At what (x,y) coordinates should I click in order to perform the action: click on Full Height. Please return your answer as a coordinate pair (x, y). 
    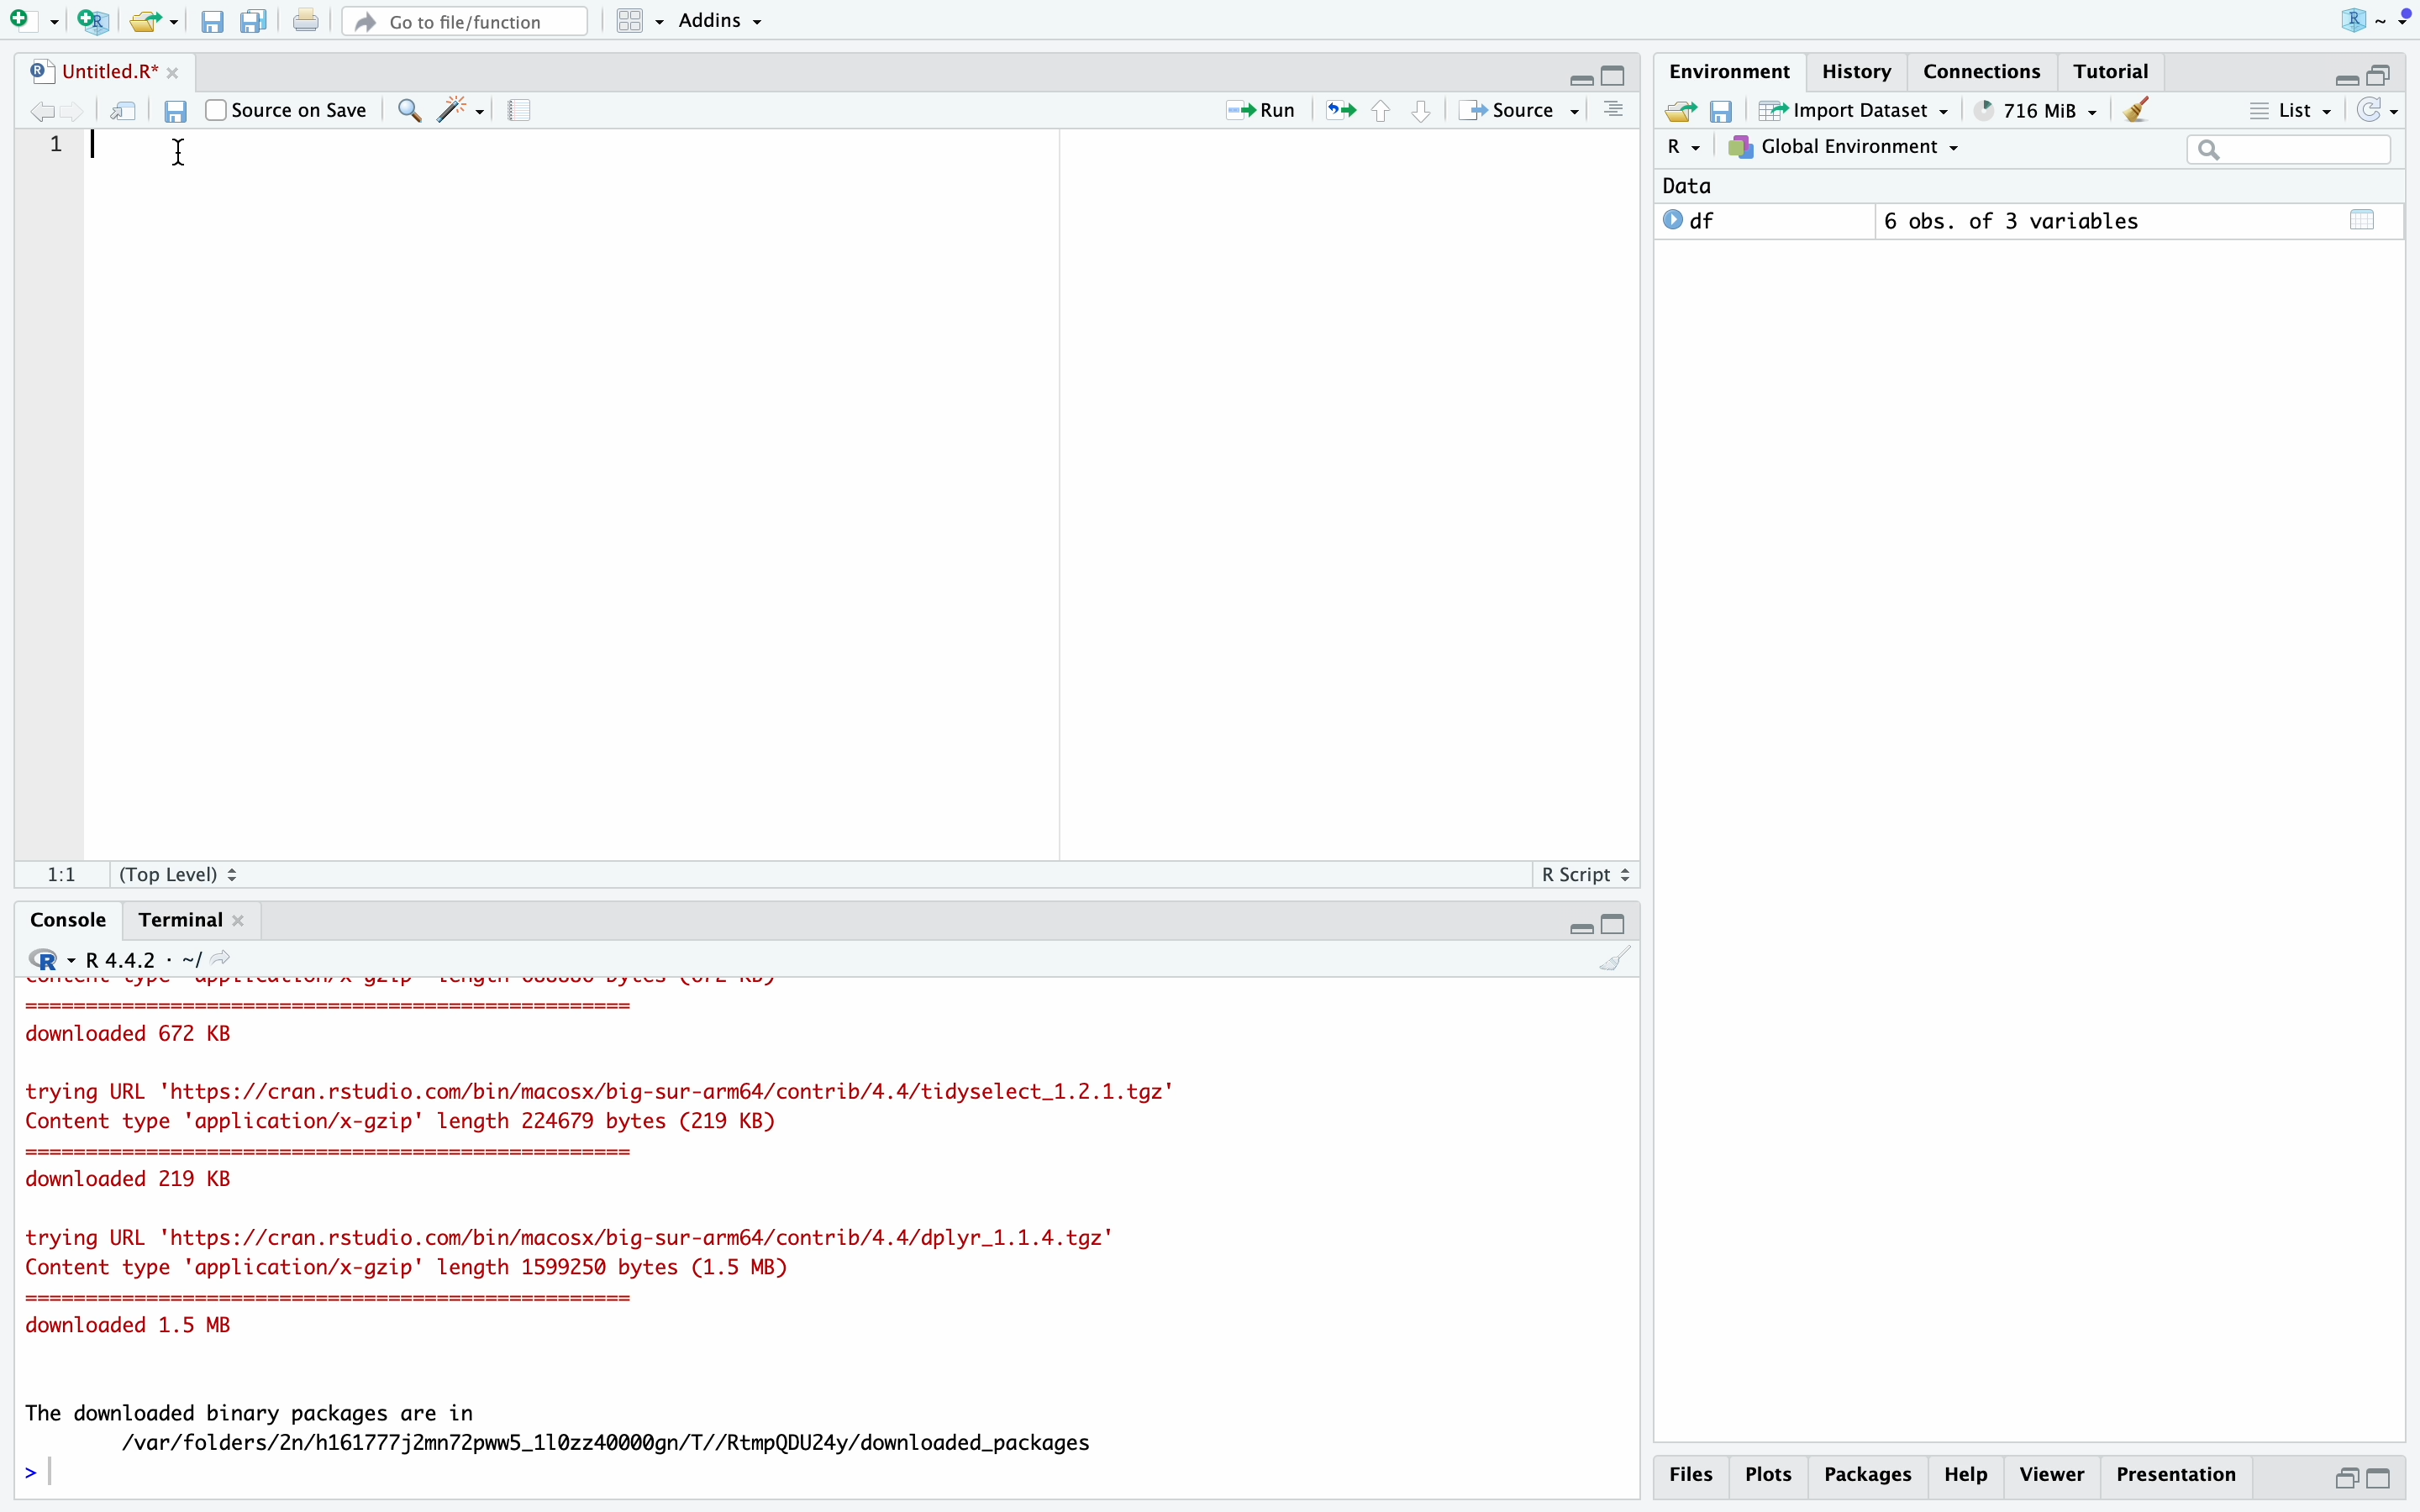
    Looking at the image, I should click on (1617, 924).